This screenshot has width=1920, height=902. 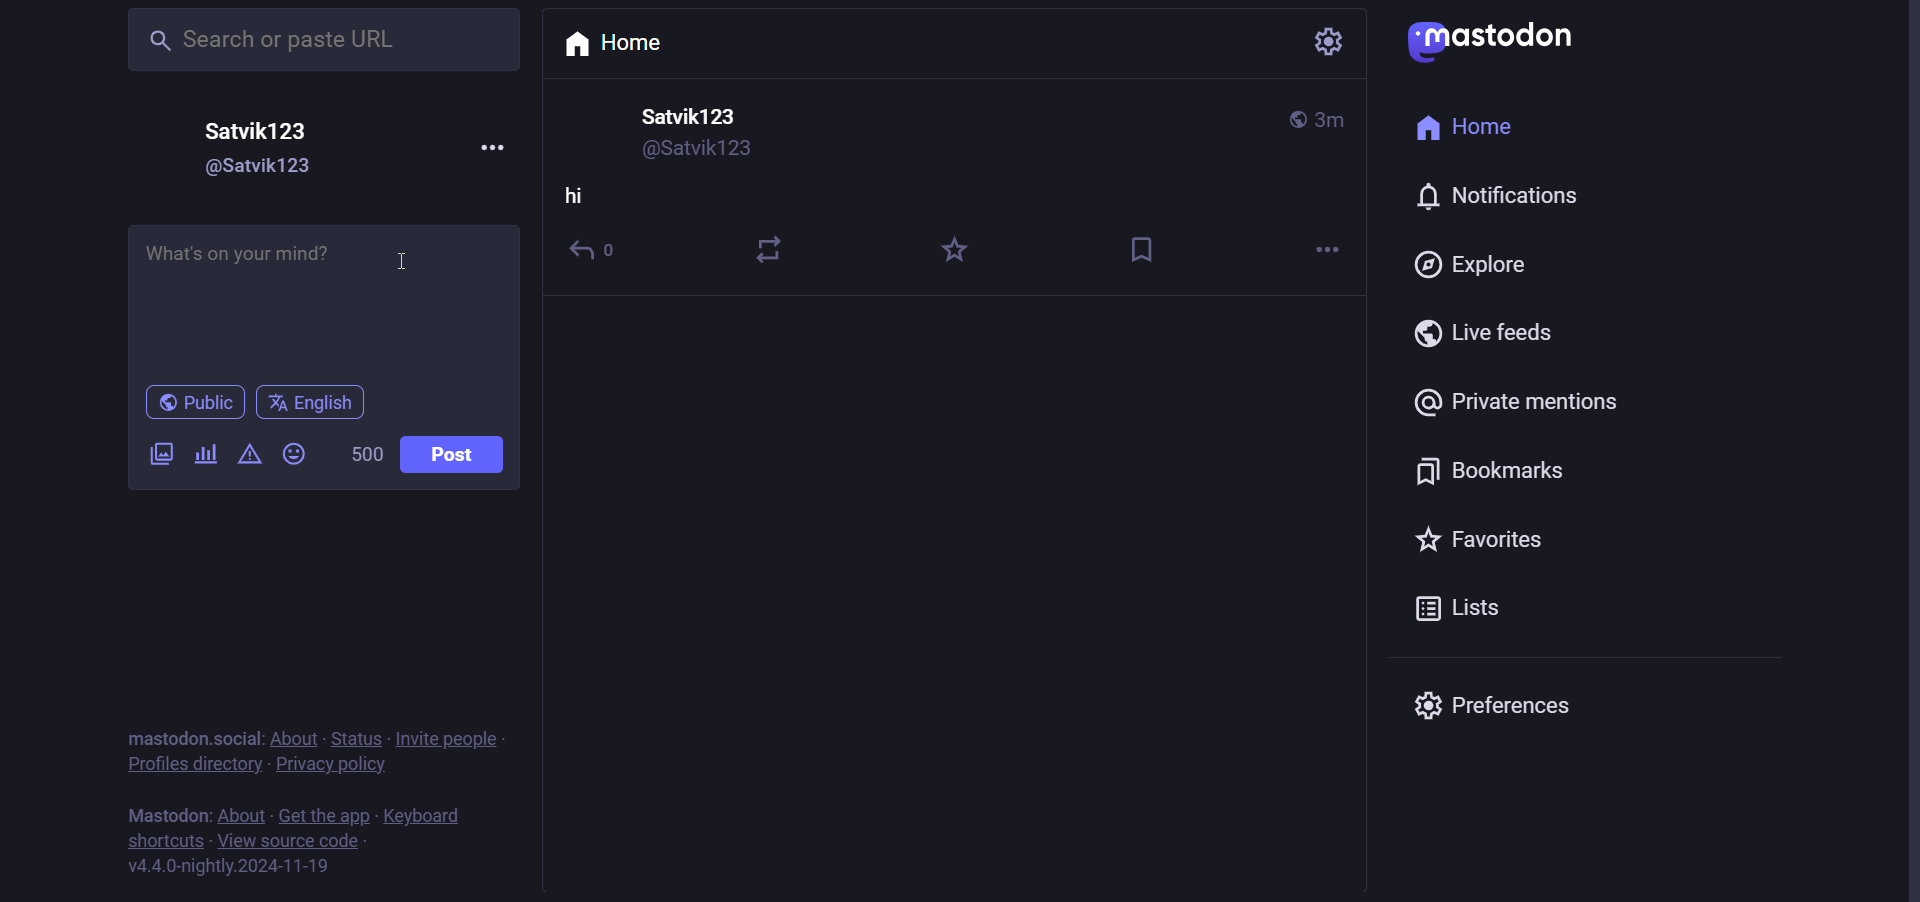 I want to click on bookmark, so click(x=1147, y=247).